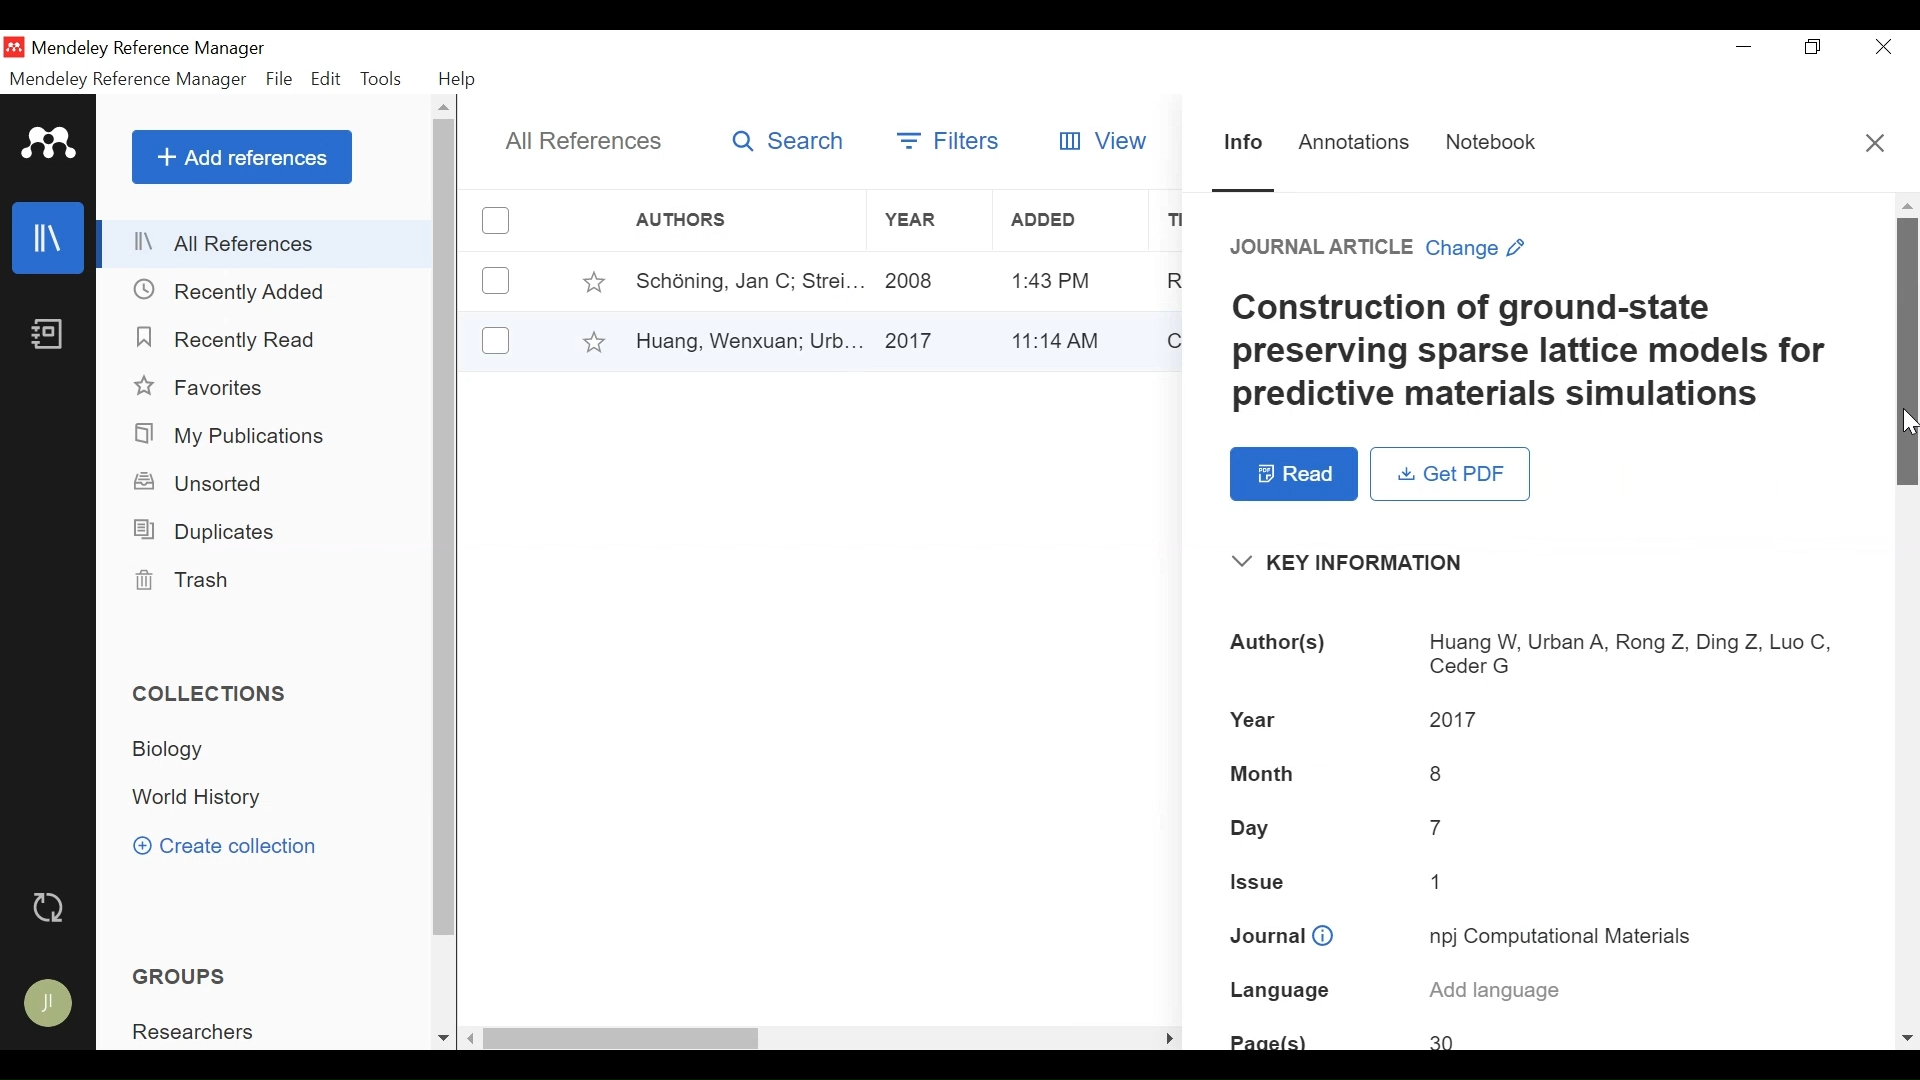  What do you see at coordinates (1496, 143) in the screenshot?
I see `Notebook` at bounding box center [1496, 143].